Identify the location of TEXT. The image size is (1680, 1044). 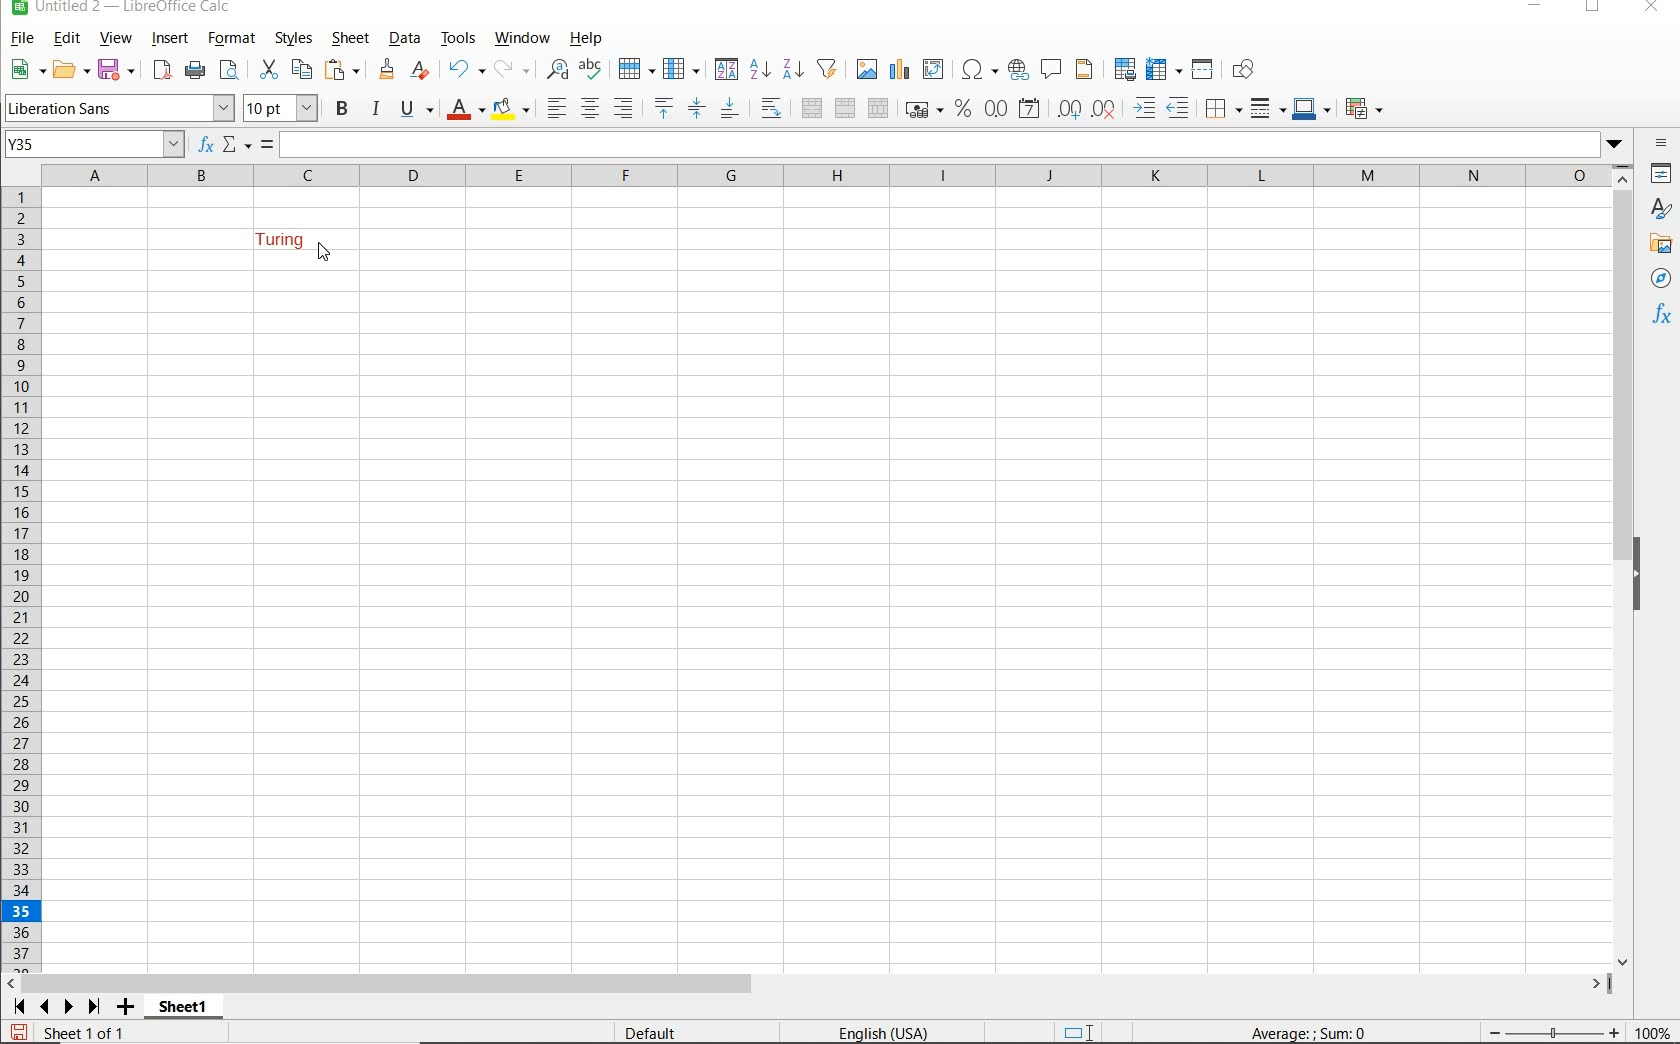
(287, 239).